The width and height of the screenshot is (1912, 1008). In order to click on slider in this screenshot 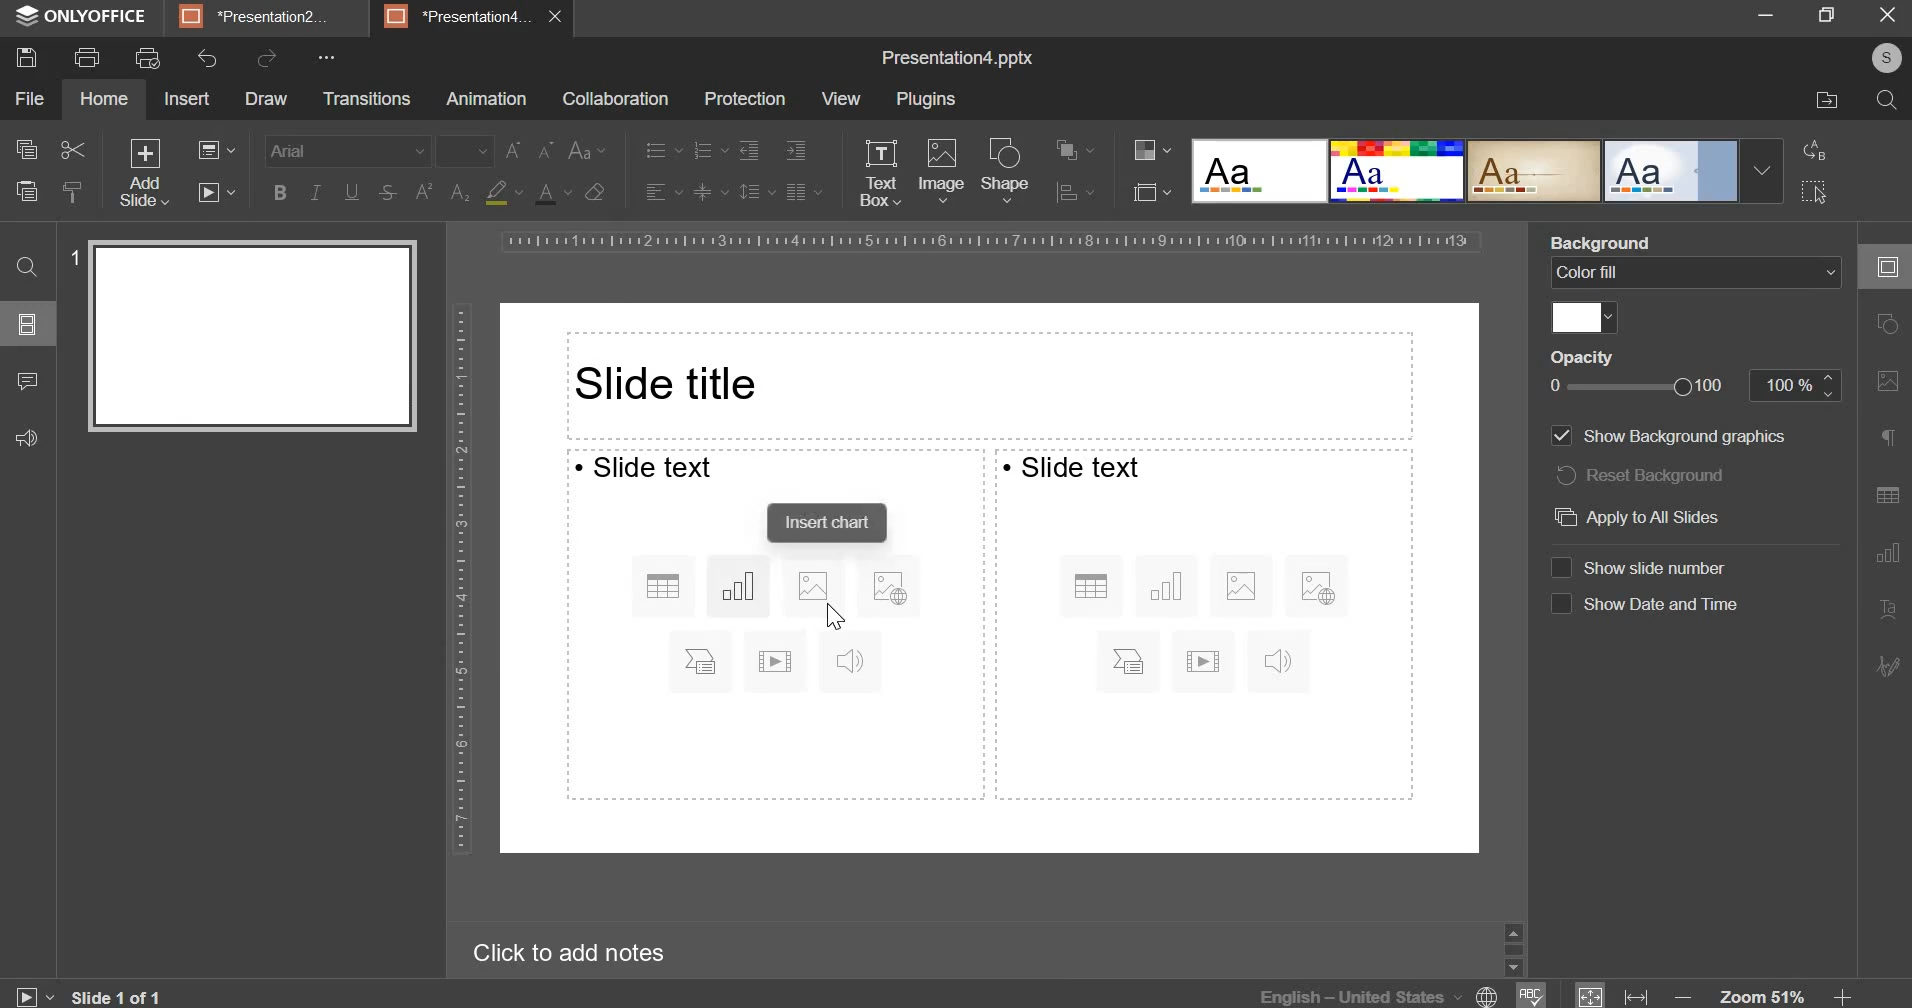, I will do `click(1513, 948)`.